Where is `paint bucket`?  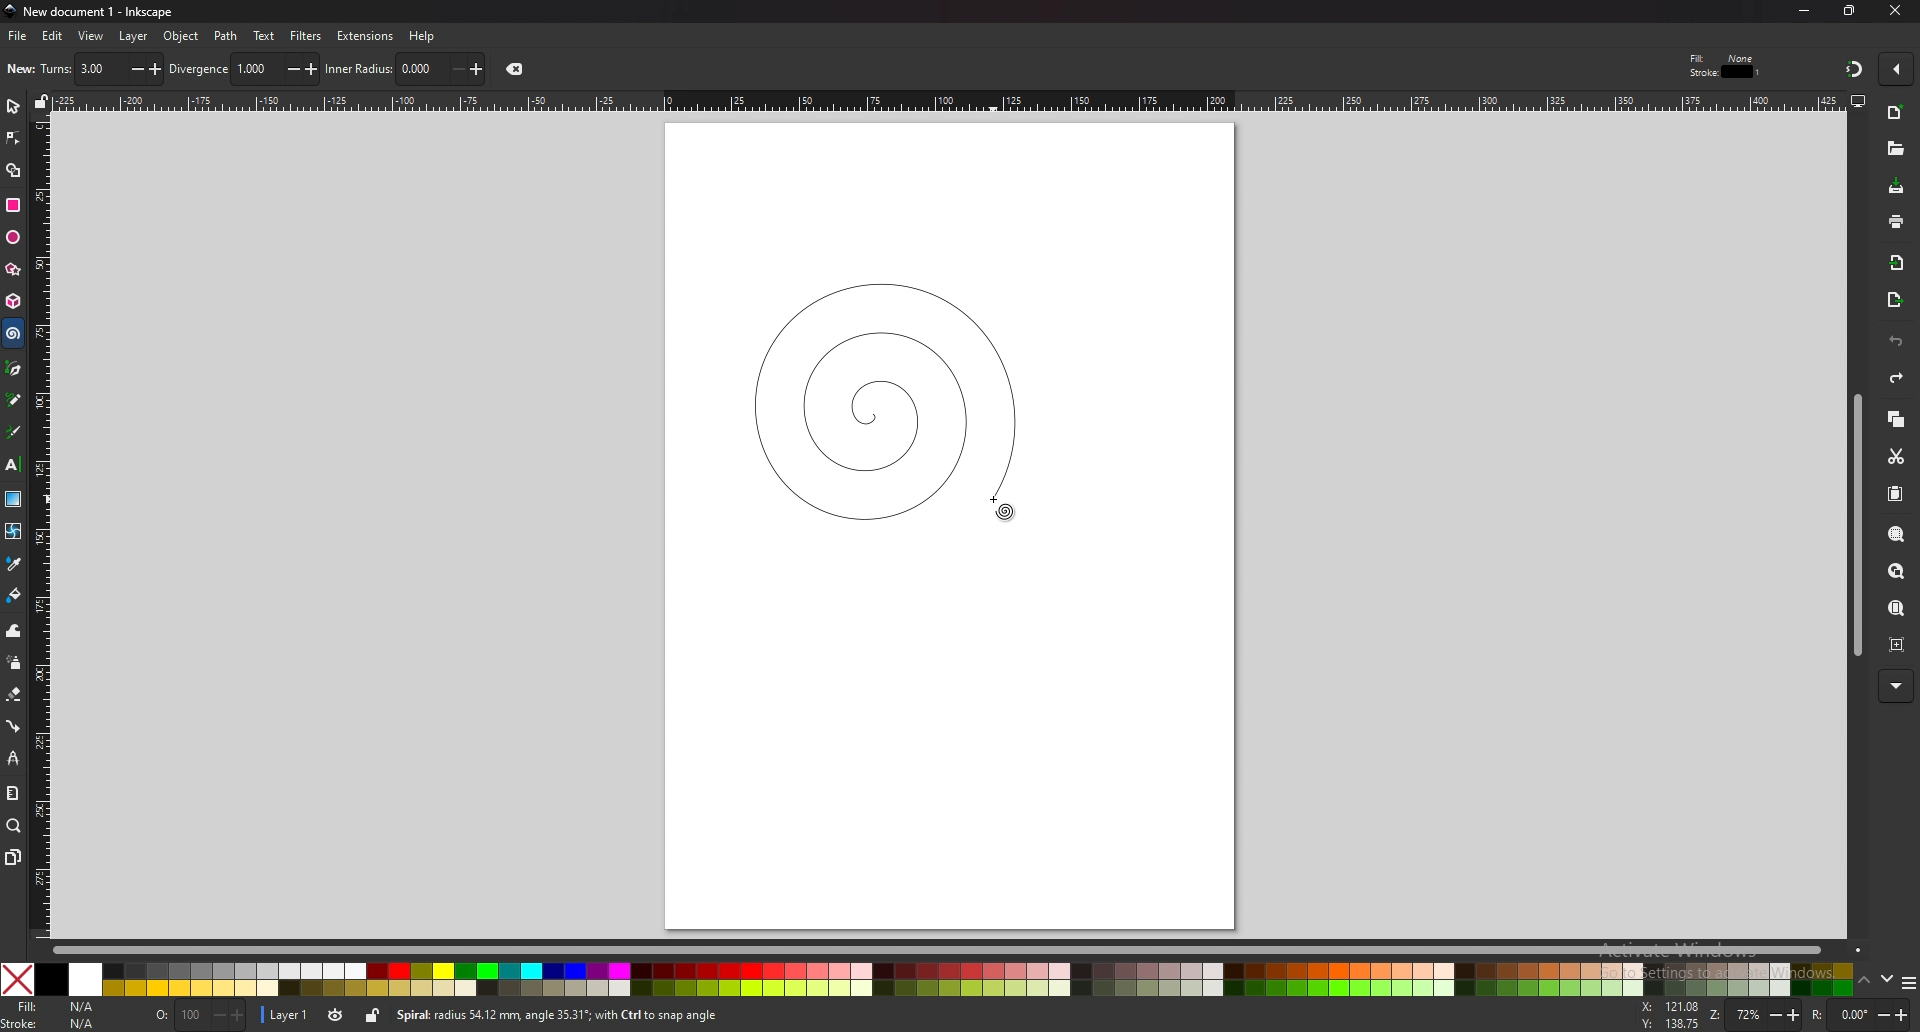
paint bucket is located at coordinates (13, 595).